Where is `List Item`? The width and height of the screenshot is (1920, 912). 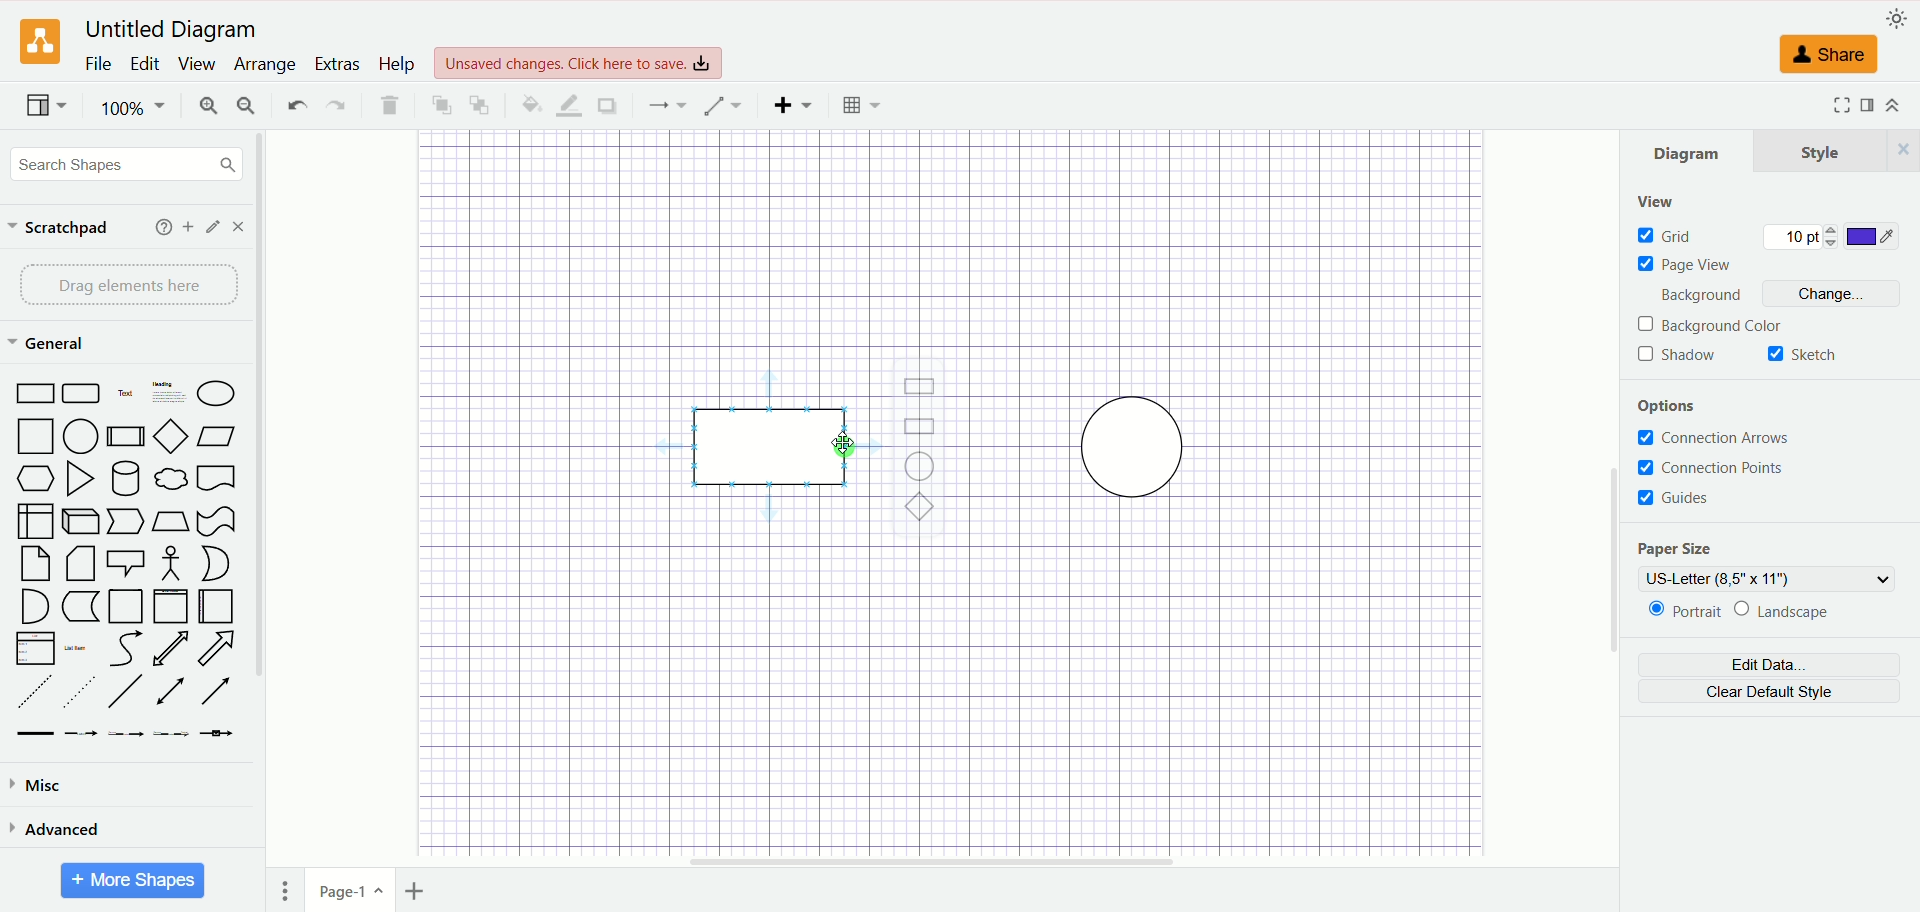 List Item is located at coordinates (78, 649).